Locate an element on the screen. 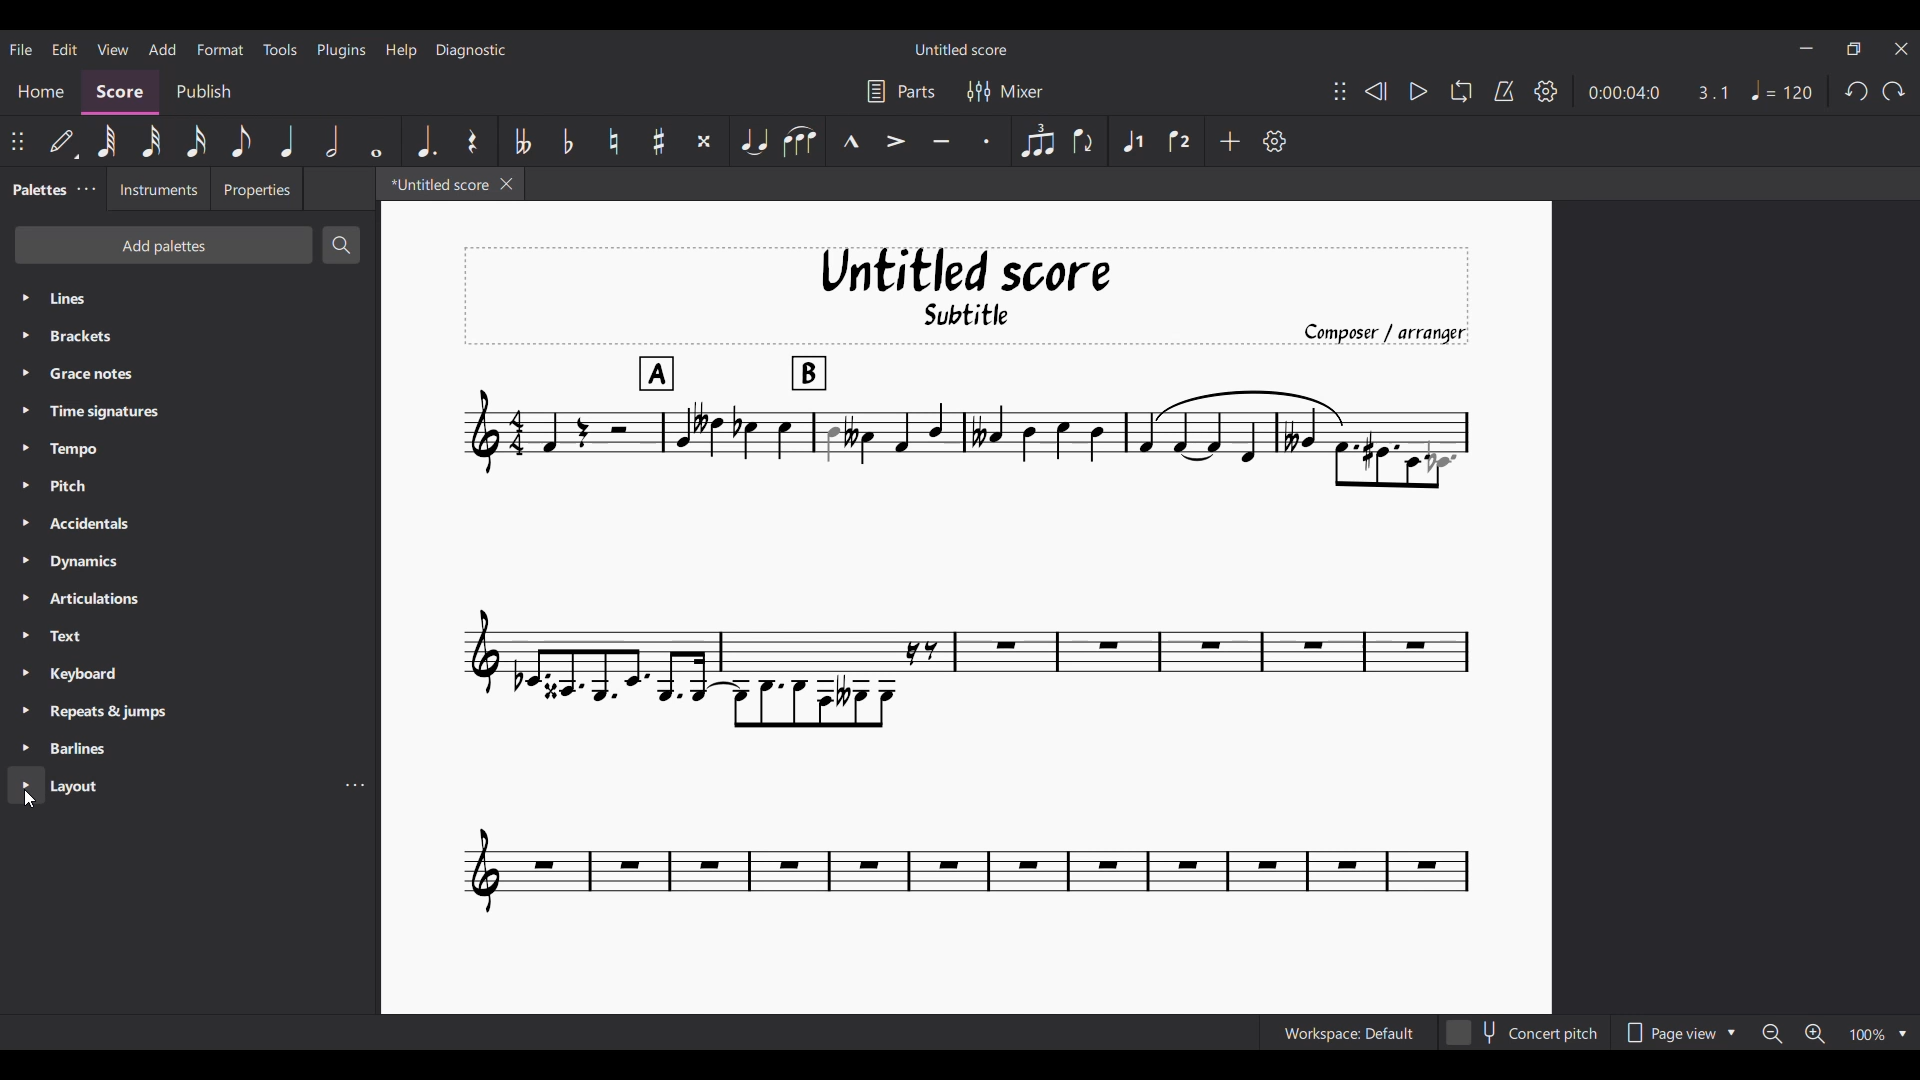 The width and height of the screenshot is (1920, 1080). Cursor is located at coordinates (30, 799).